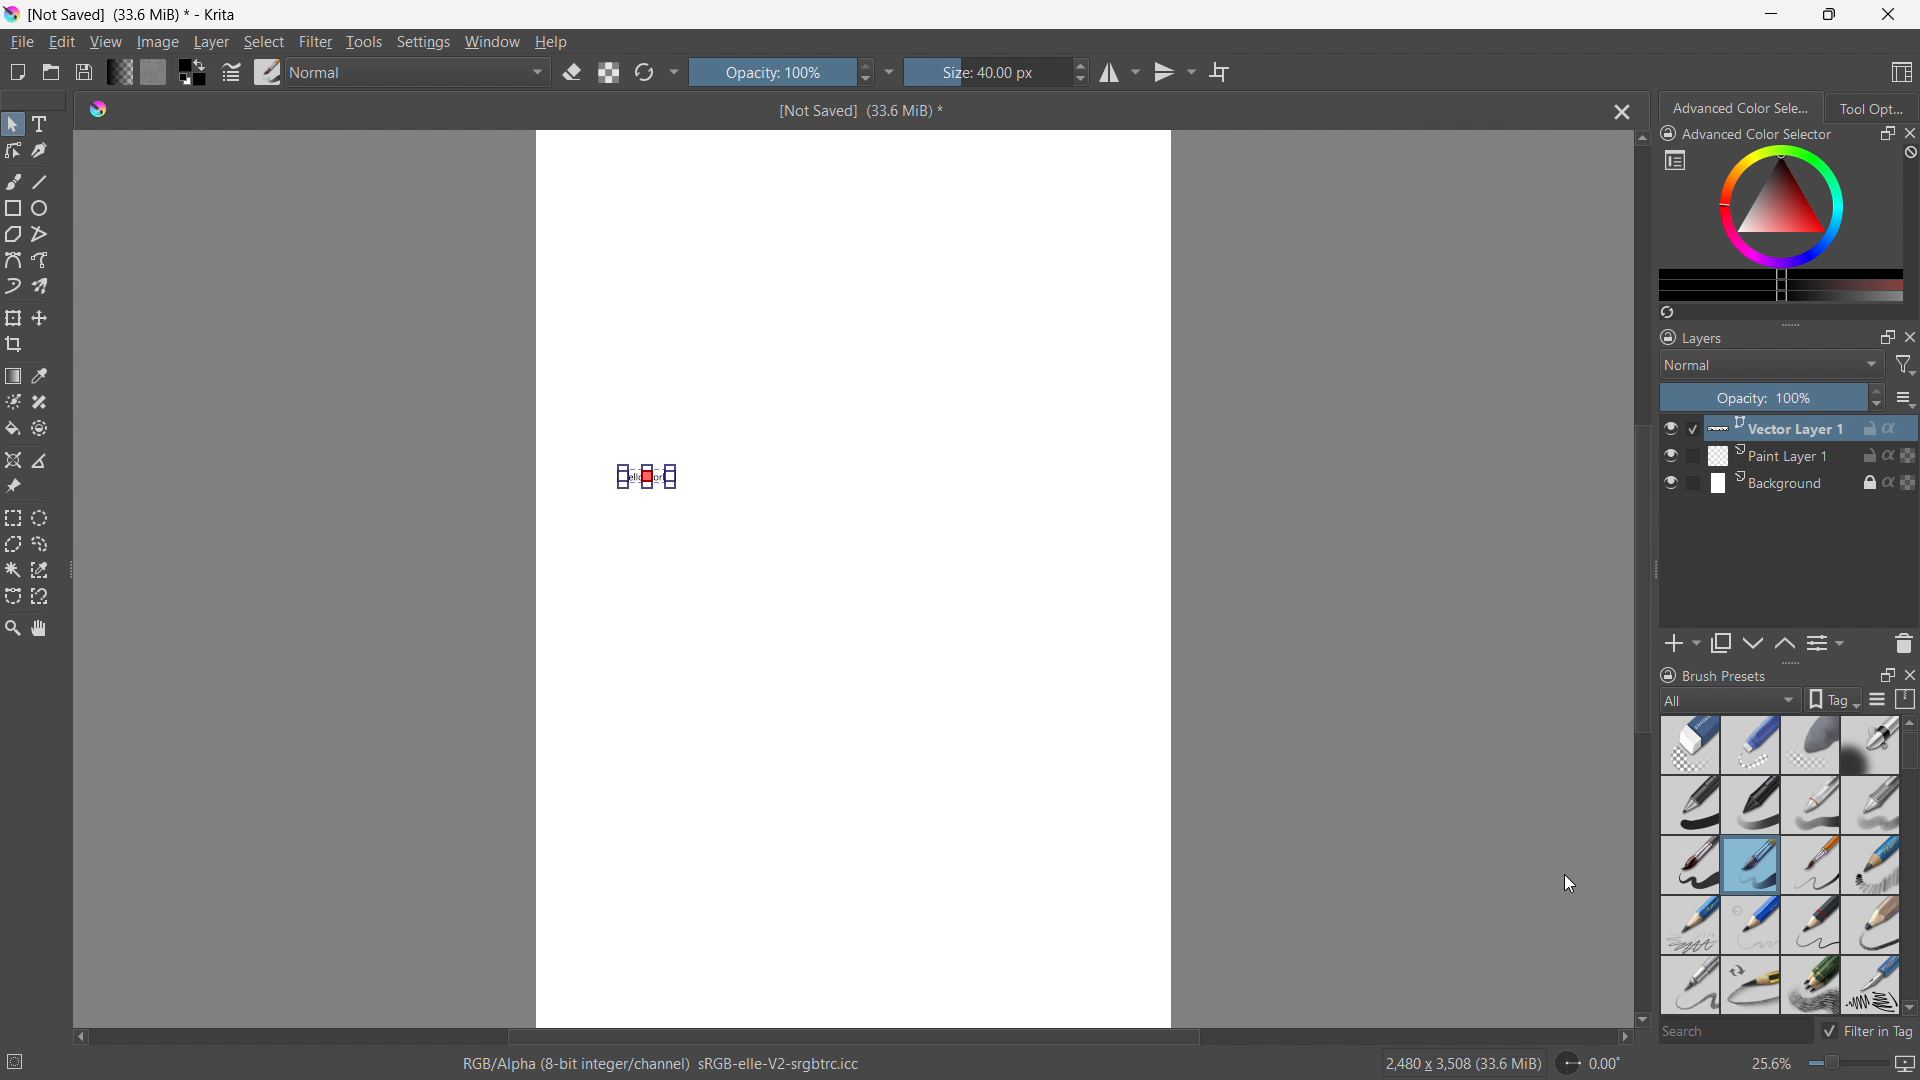 Image resolution: width=1920 pixels, height=1080 pixels. What do you see at coordinates (39, 428) in the screenshot?
I see `enclose and fill tool` at bounding box center [39, 428].